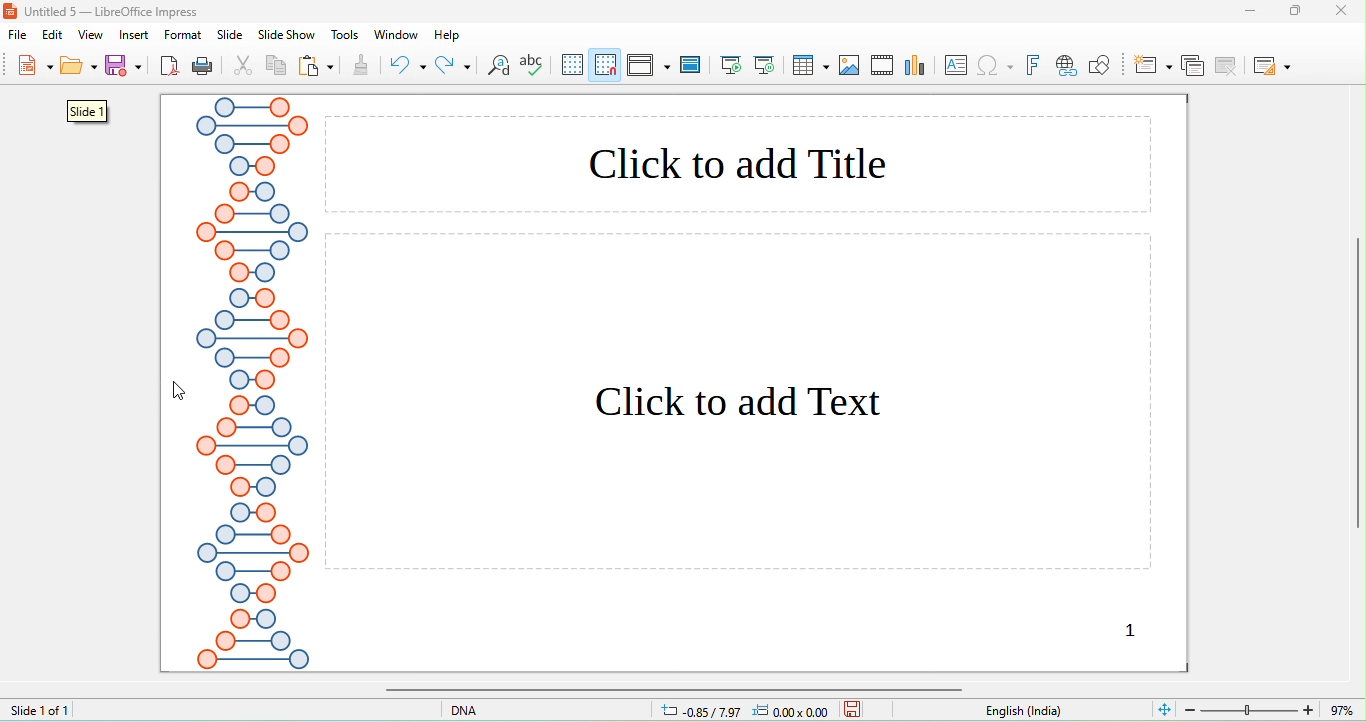  What do you see at coordinates (738, 163) in the screenshot?
I see `click to add title` at bounding box center [738, 163].